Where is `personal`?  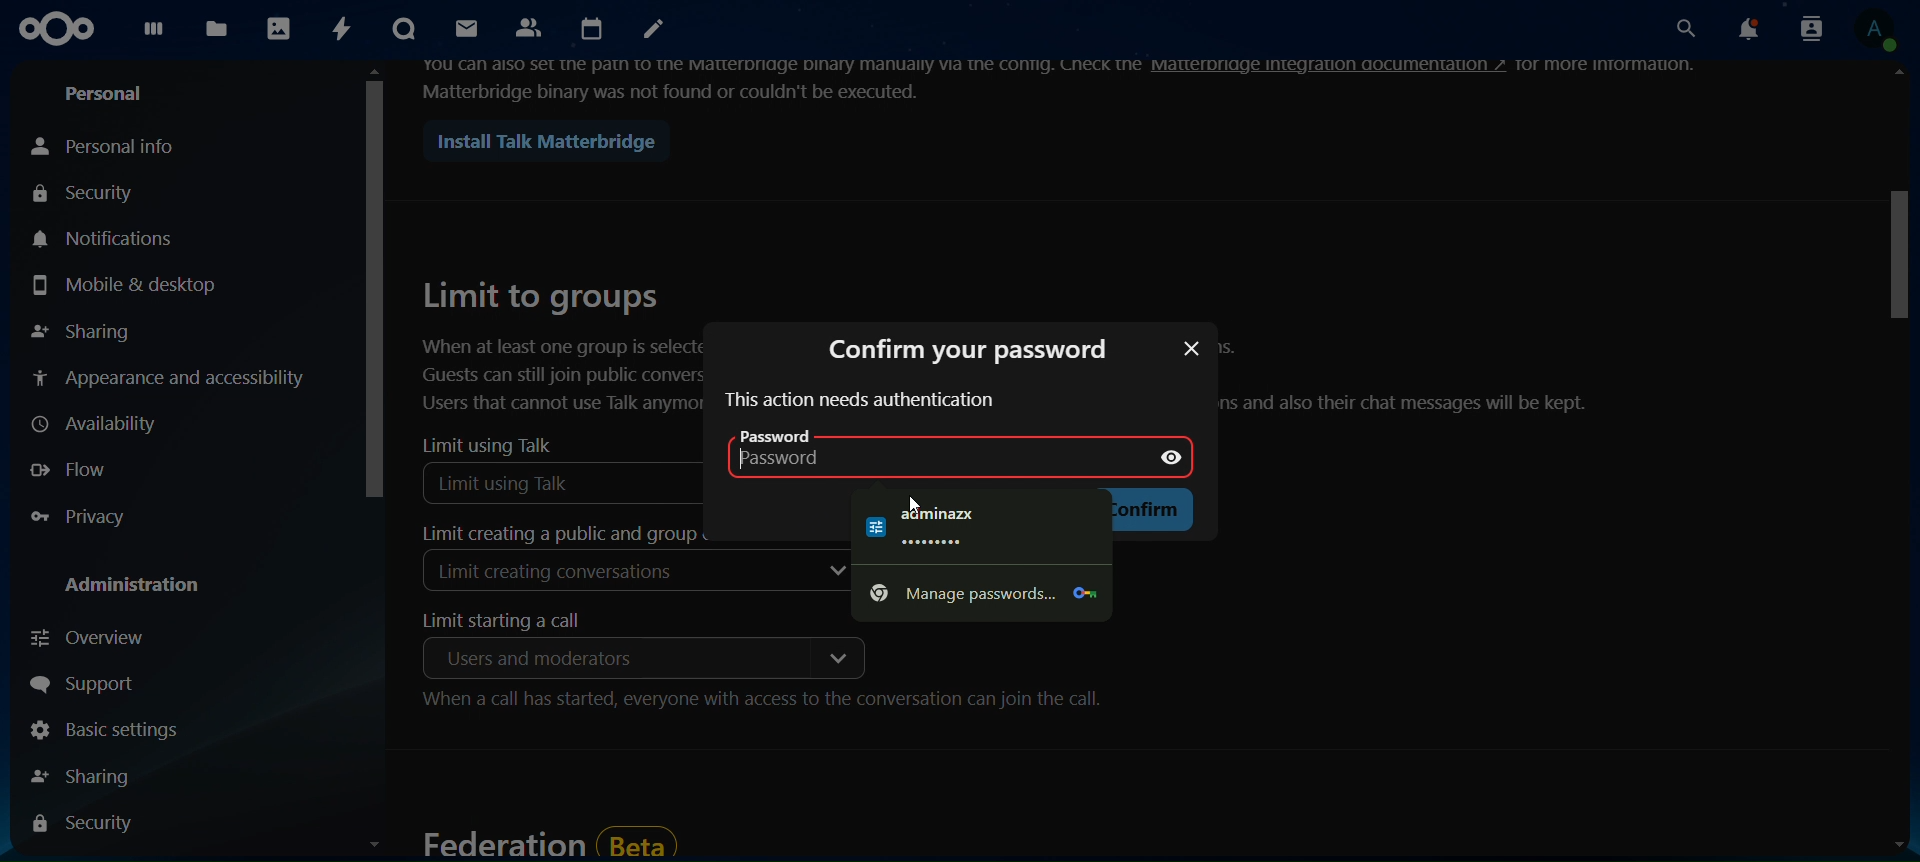
personal is located at coordinates (110, 95).